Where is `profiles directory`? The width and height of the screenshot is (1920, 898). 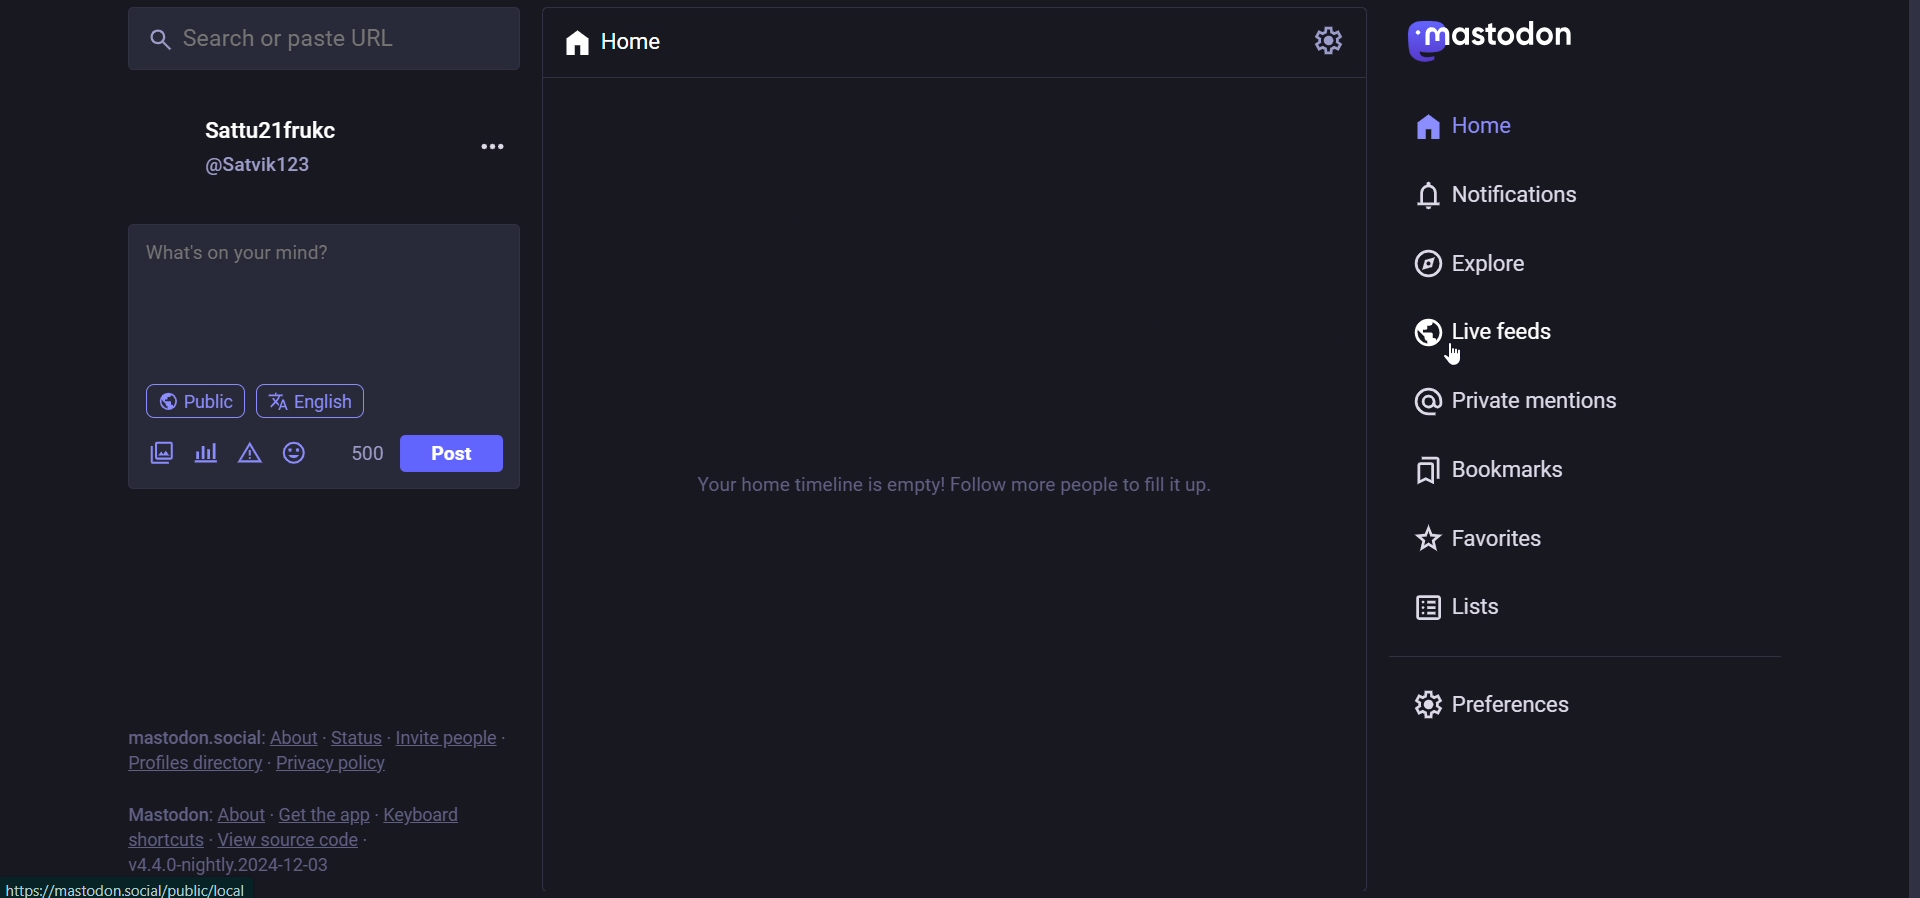
profiles directory is located at coordinates (193, 763).